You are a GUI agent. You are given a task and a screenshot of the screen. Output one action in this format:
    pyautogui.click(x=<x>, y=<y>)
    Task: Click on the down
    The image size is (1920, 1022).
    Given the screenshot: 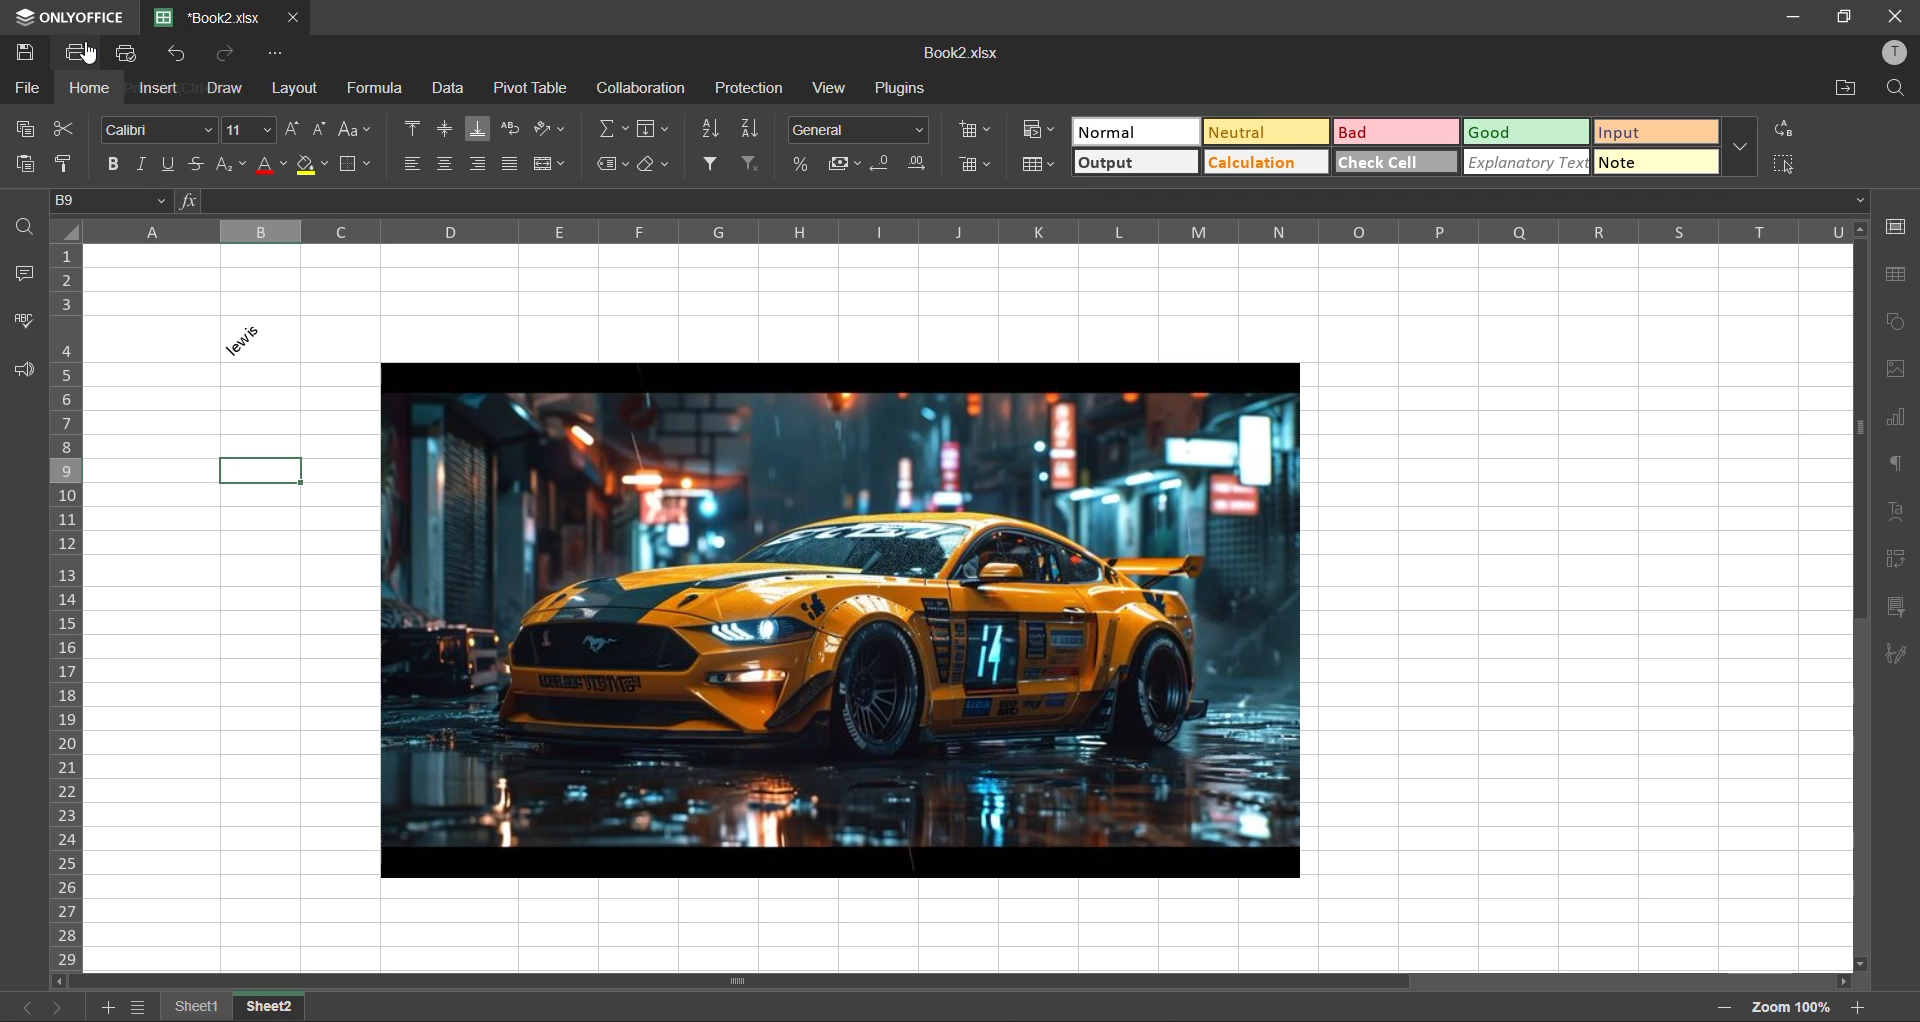 What is the action you would take?
    pyautogui.click(x=1860, y=201)
    